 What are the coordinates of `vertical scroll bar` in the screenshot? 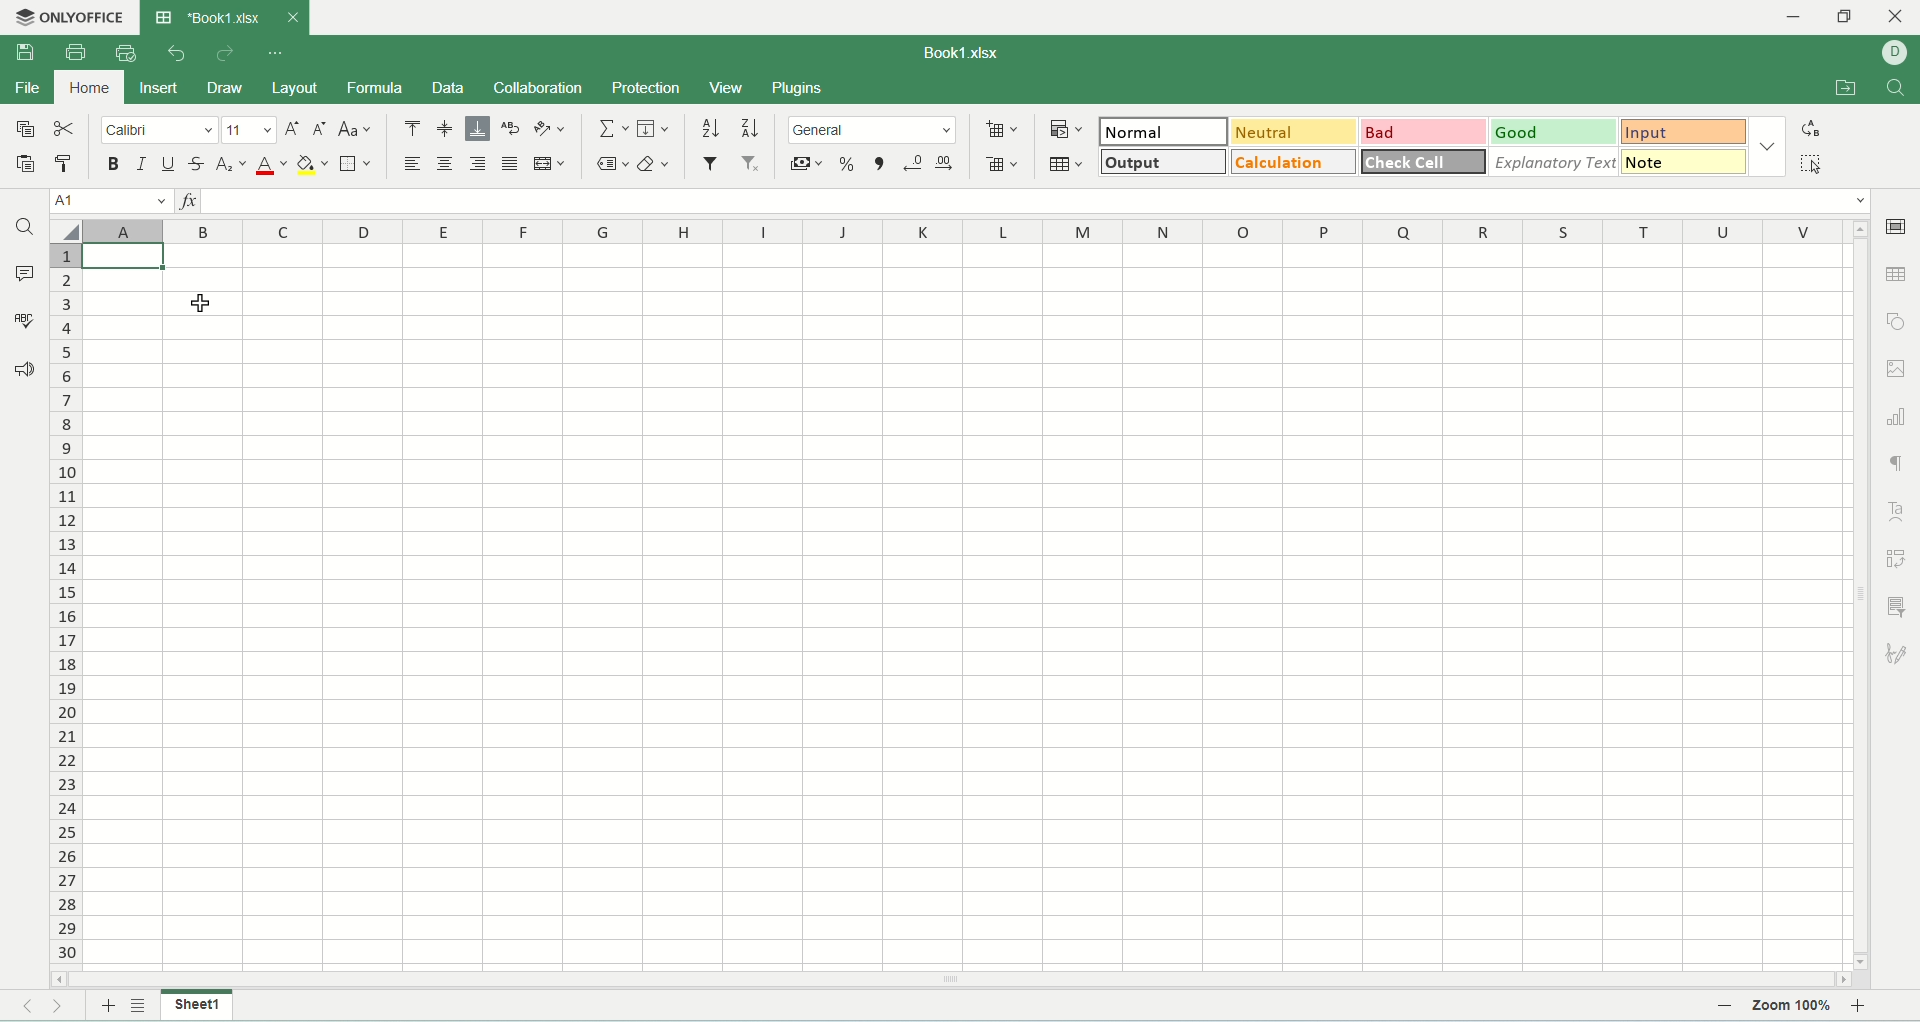 It's located at (1861, 594).